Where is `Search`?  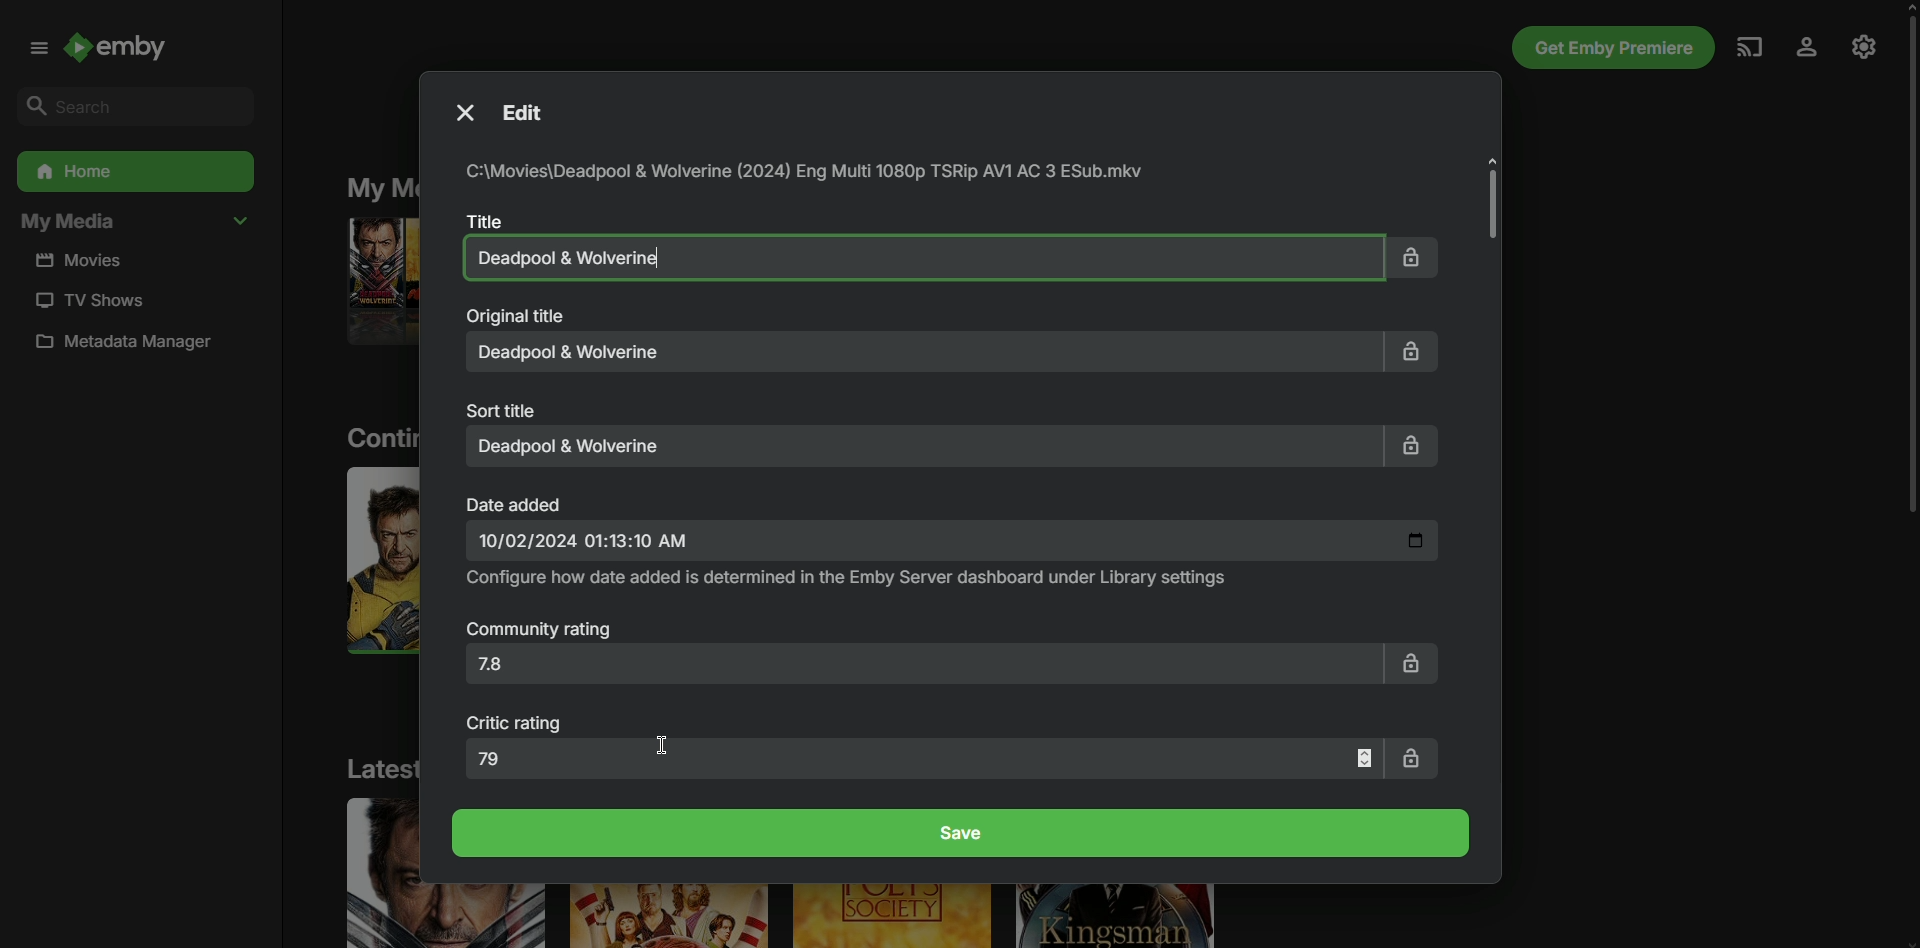
Search is located at coordinates (129, 105).